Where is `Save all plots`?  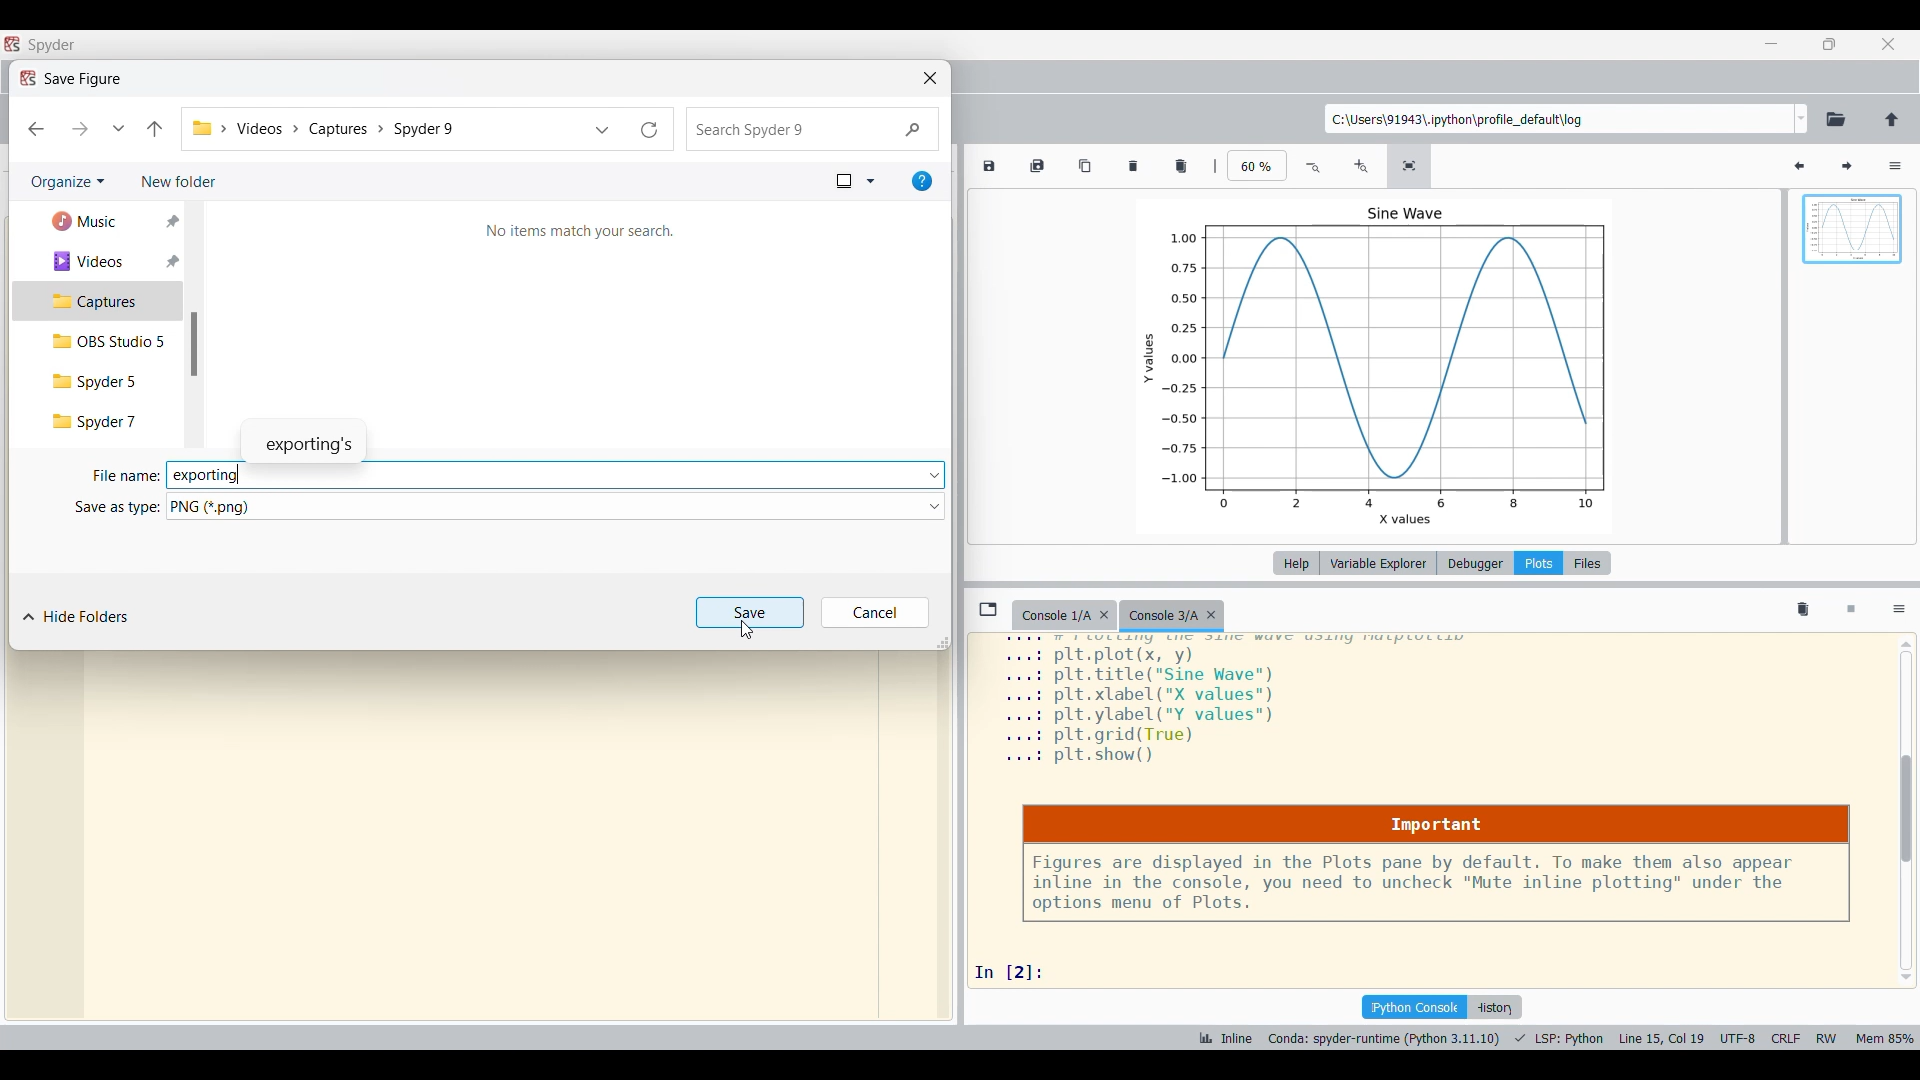 Save all plots is located at coordinates (1037, 165).